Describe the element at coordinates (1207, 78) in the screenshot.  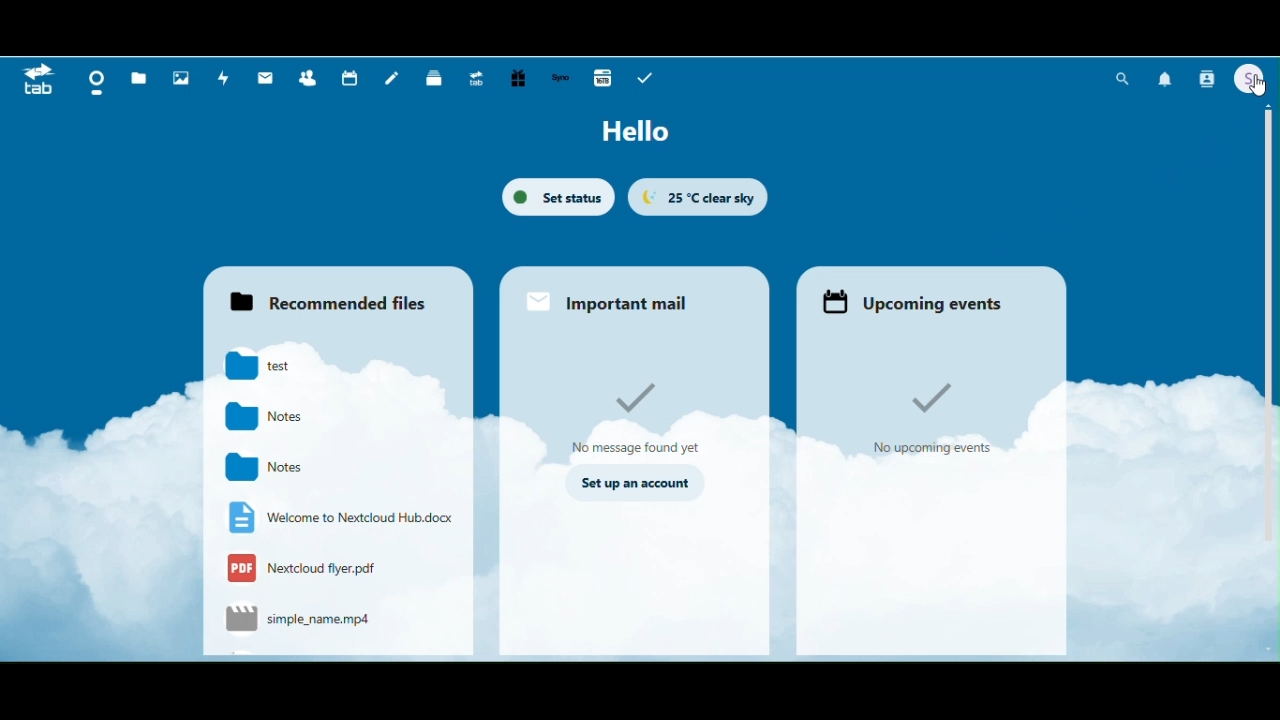
I see `Contacts` at that location.